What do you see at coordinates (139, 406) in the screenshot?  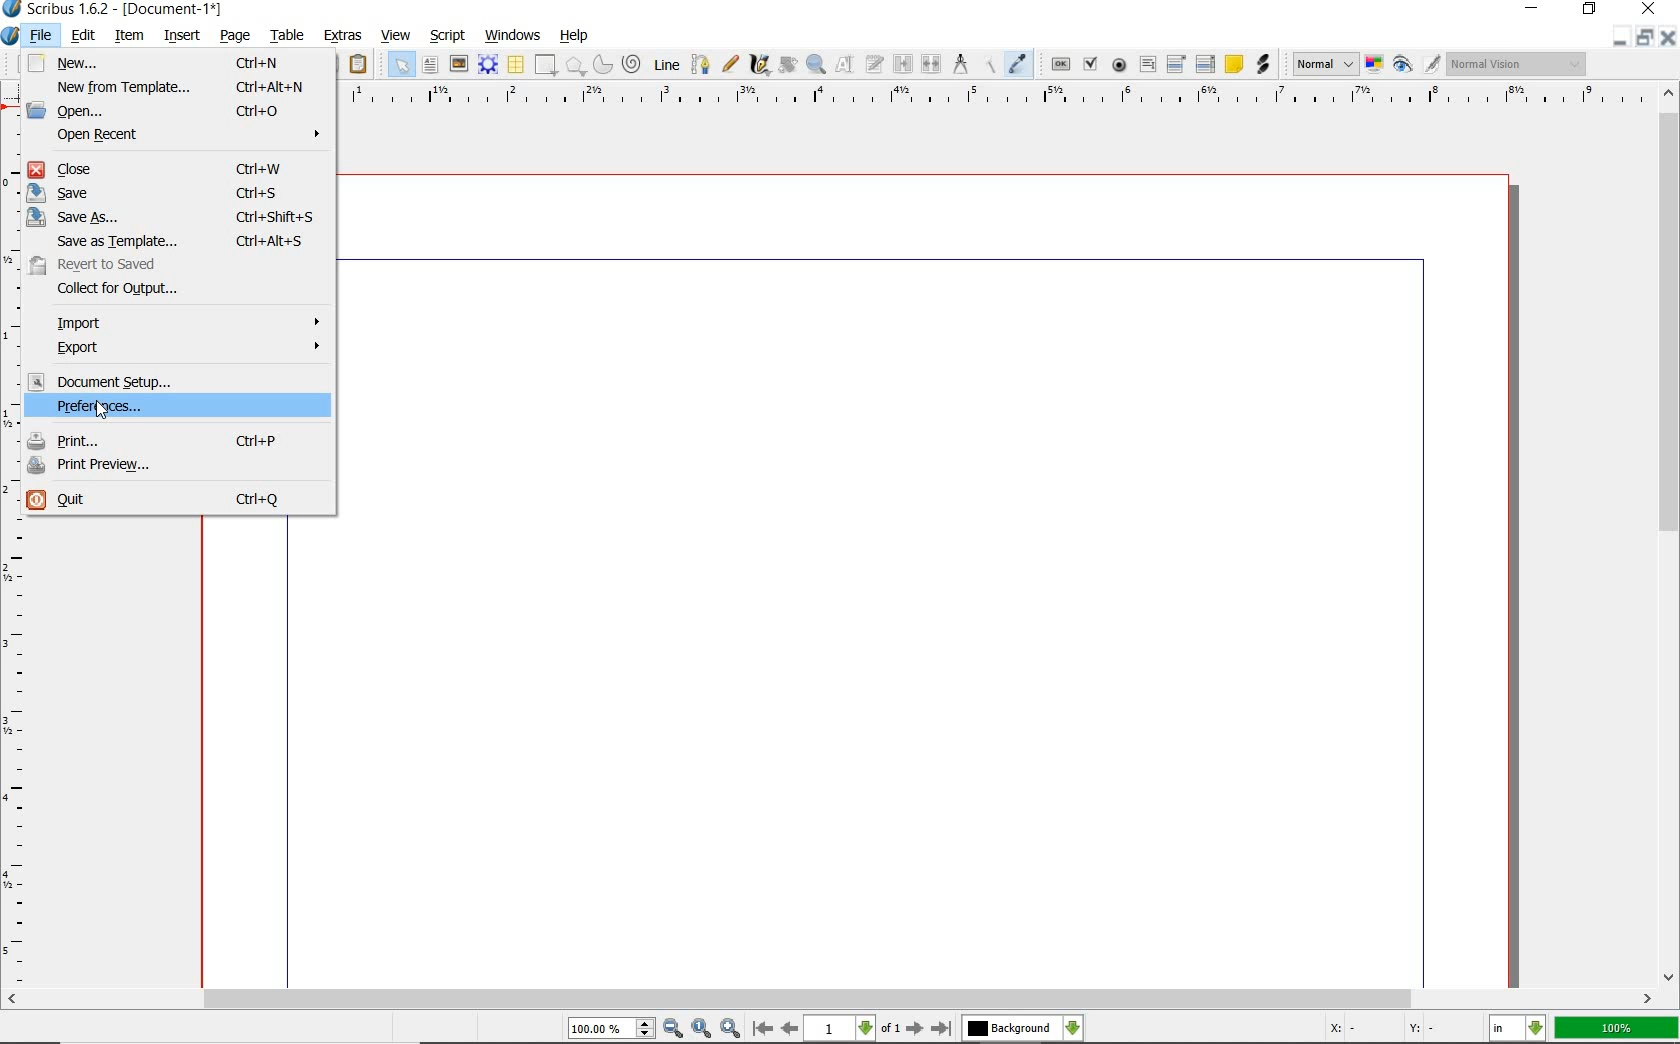 I see `preferences` at bounding box center [139, 406].